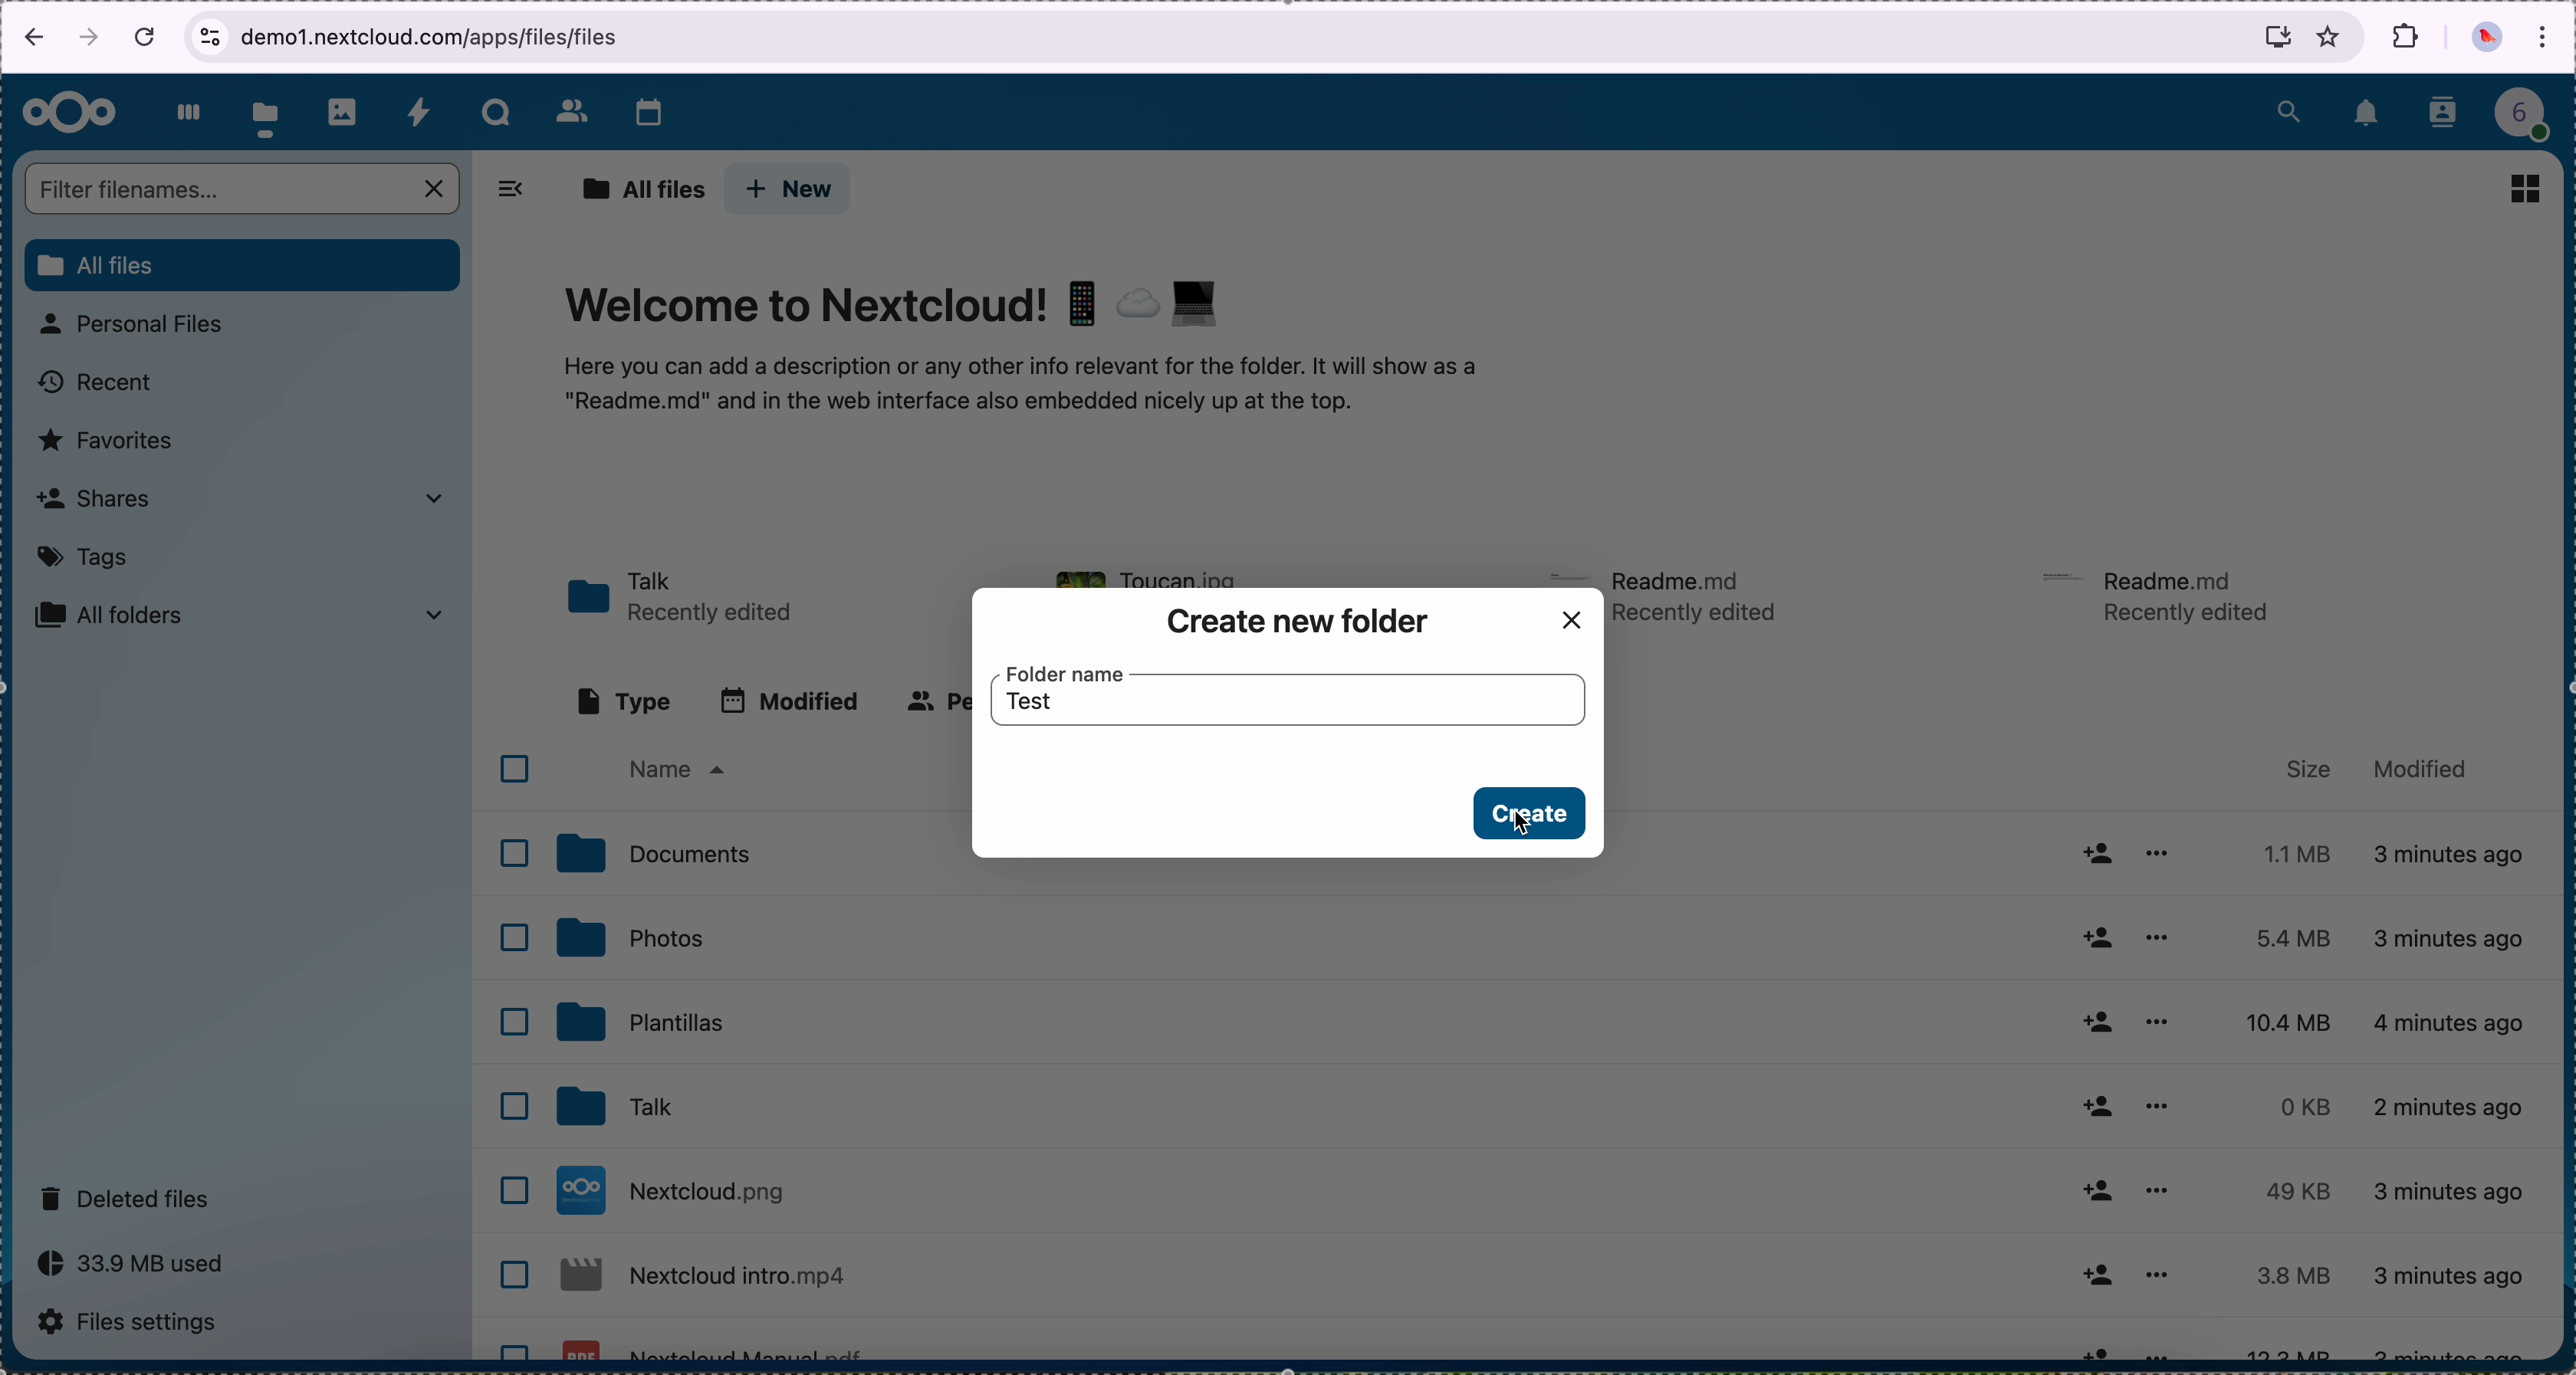 The image size is (2576, 1375). Describe the element at coordinates (148, 35) in the screenshot. I see `cancel` at that location.